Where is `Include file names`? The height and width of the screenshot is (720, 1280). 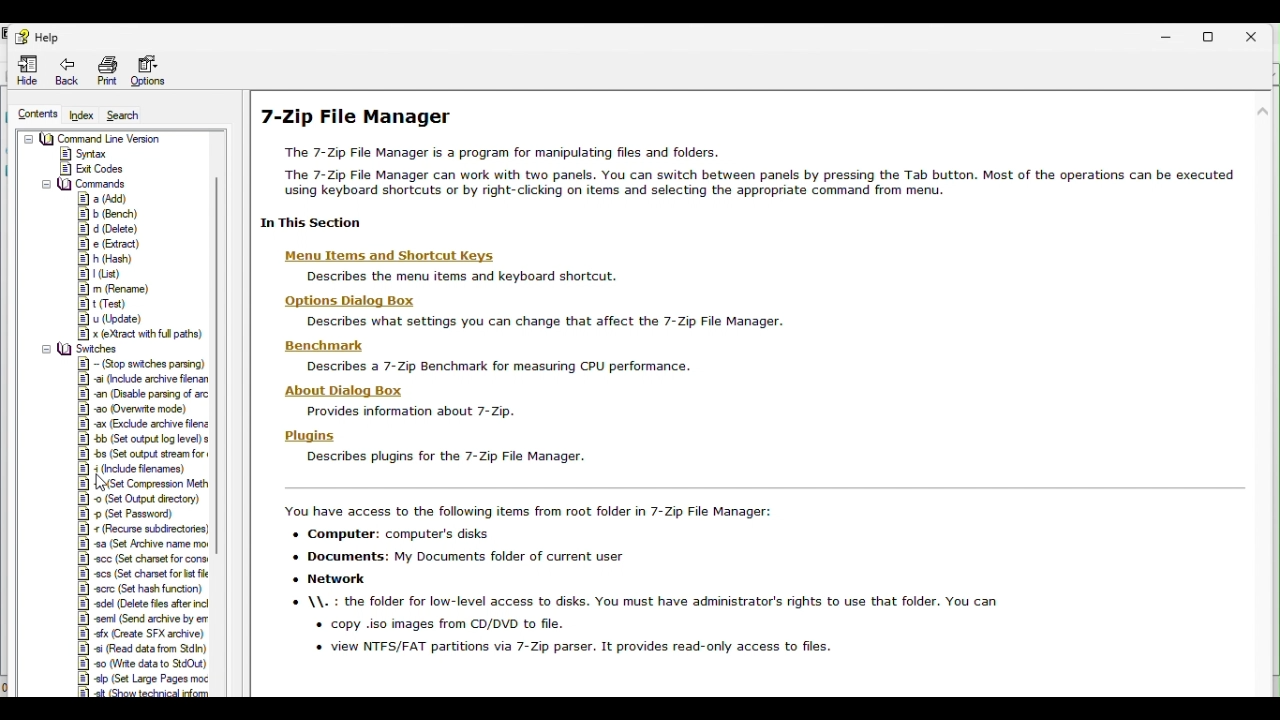
Include file names is located at coordinates (140, 470).